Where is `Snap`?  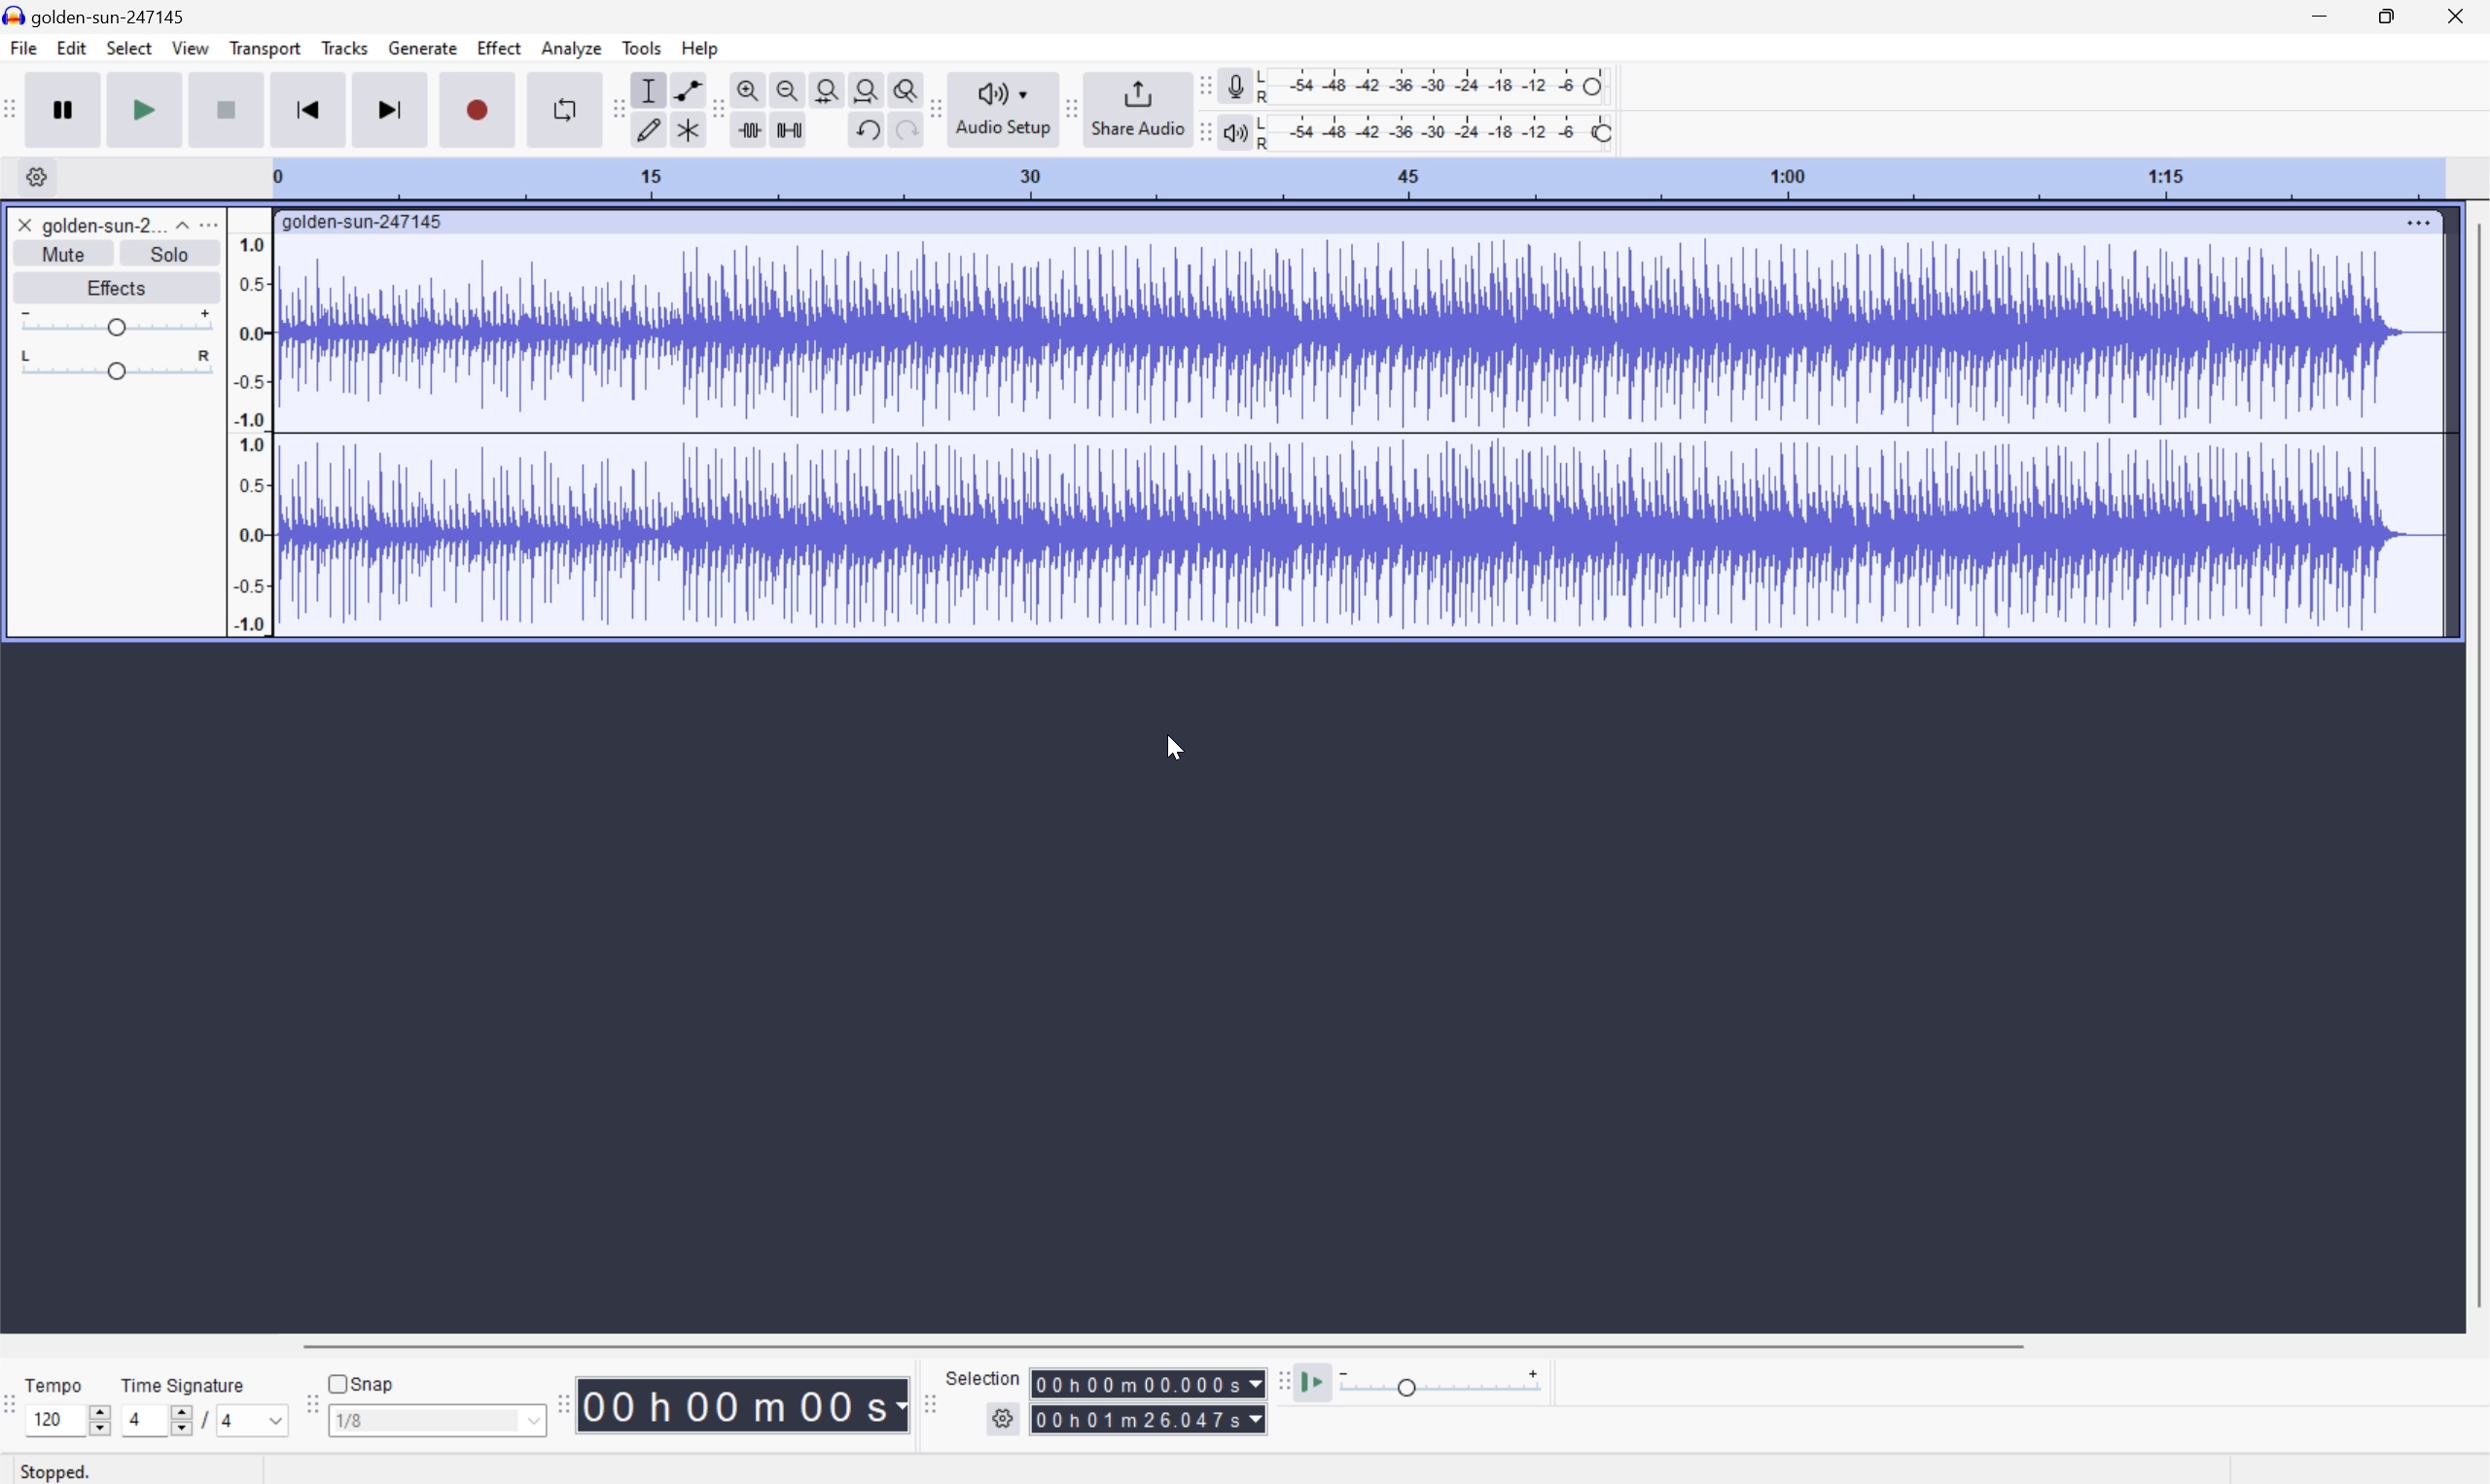
Snap is located at coordinates (363, 1382).